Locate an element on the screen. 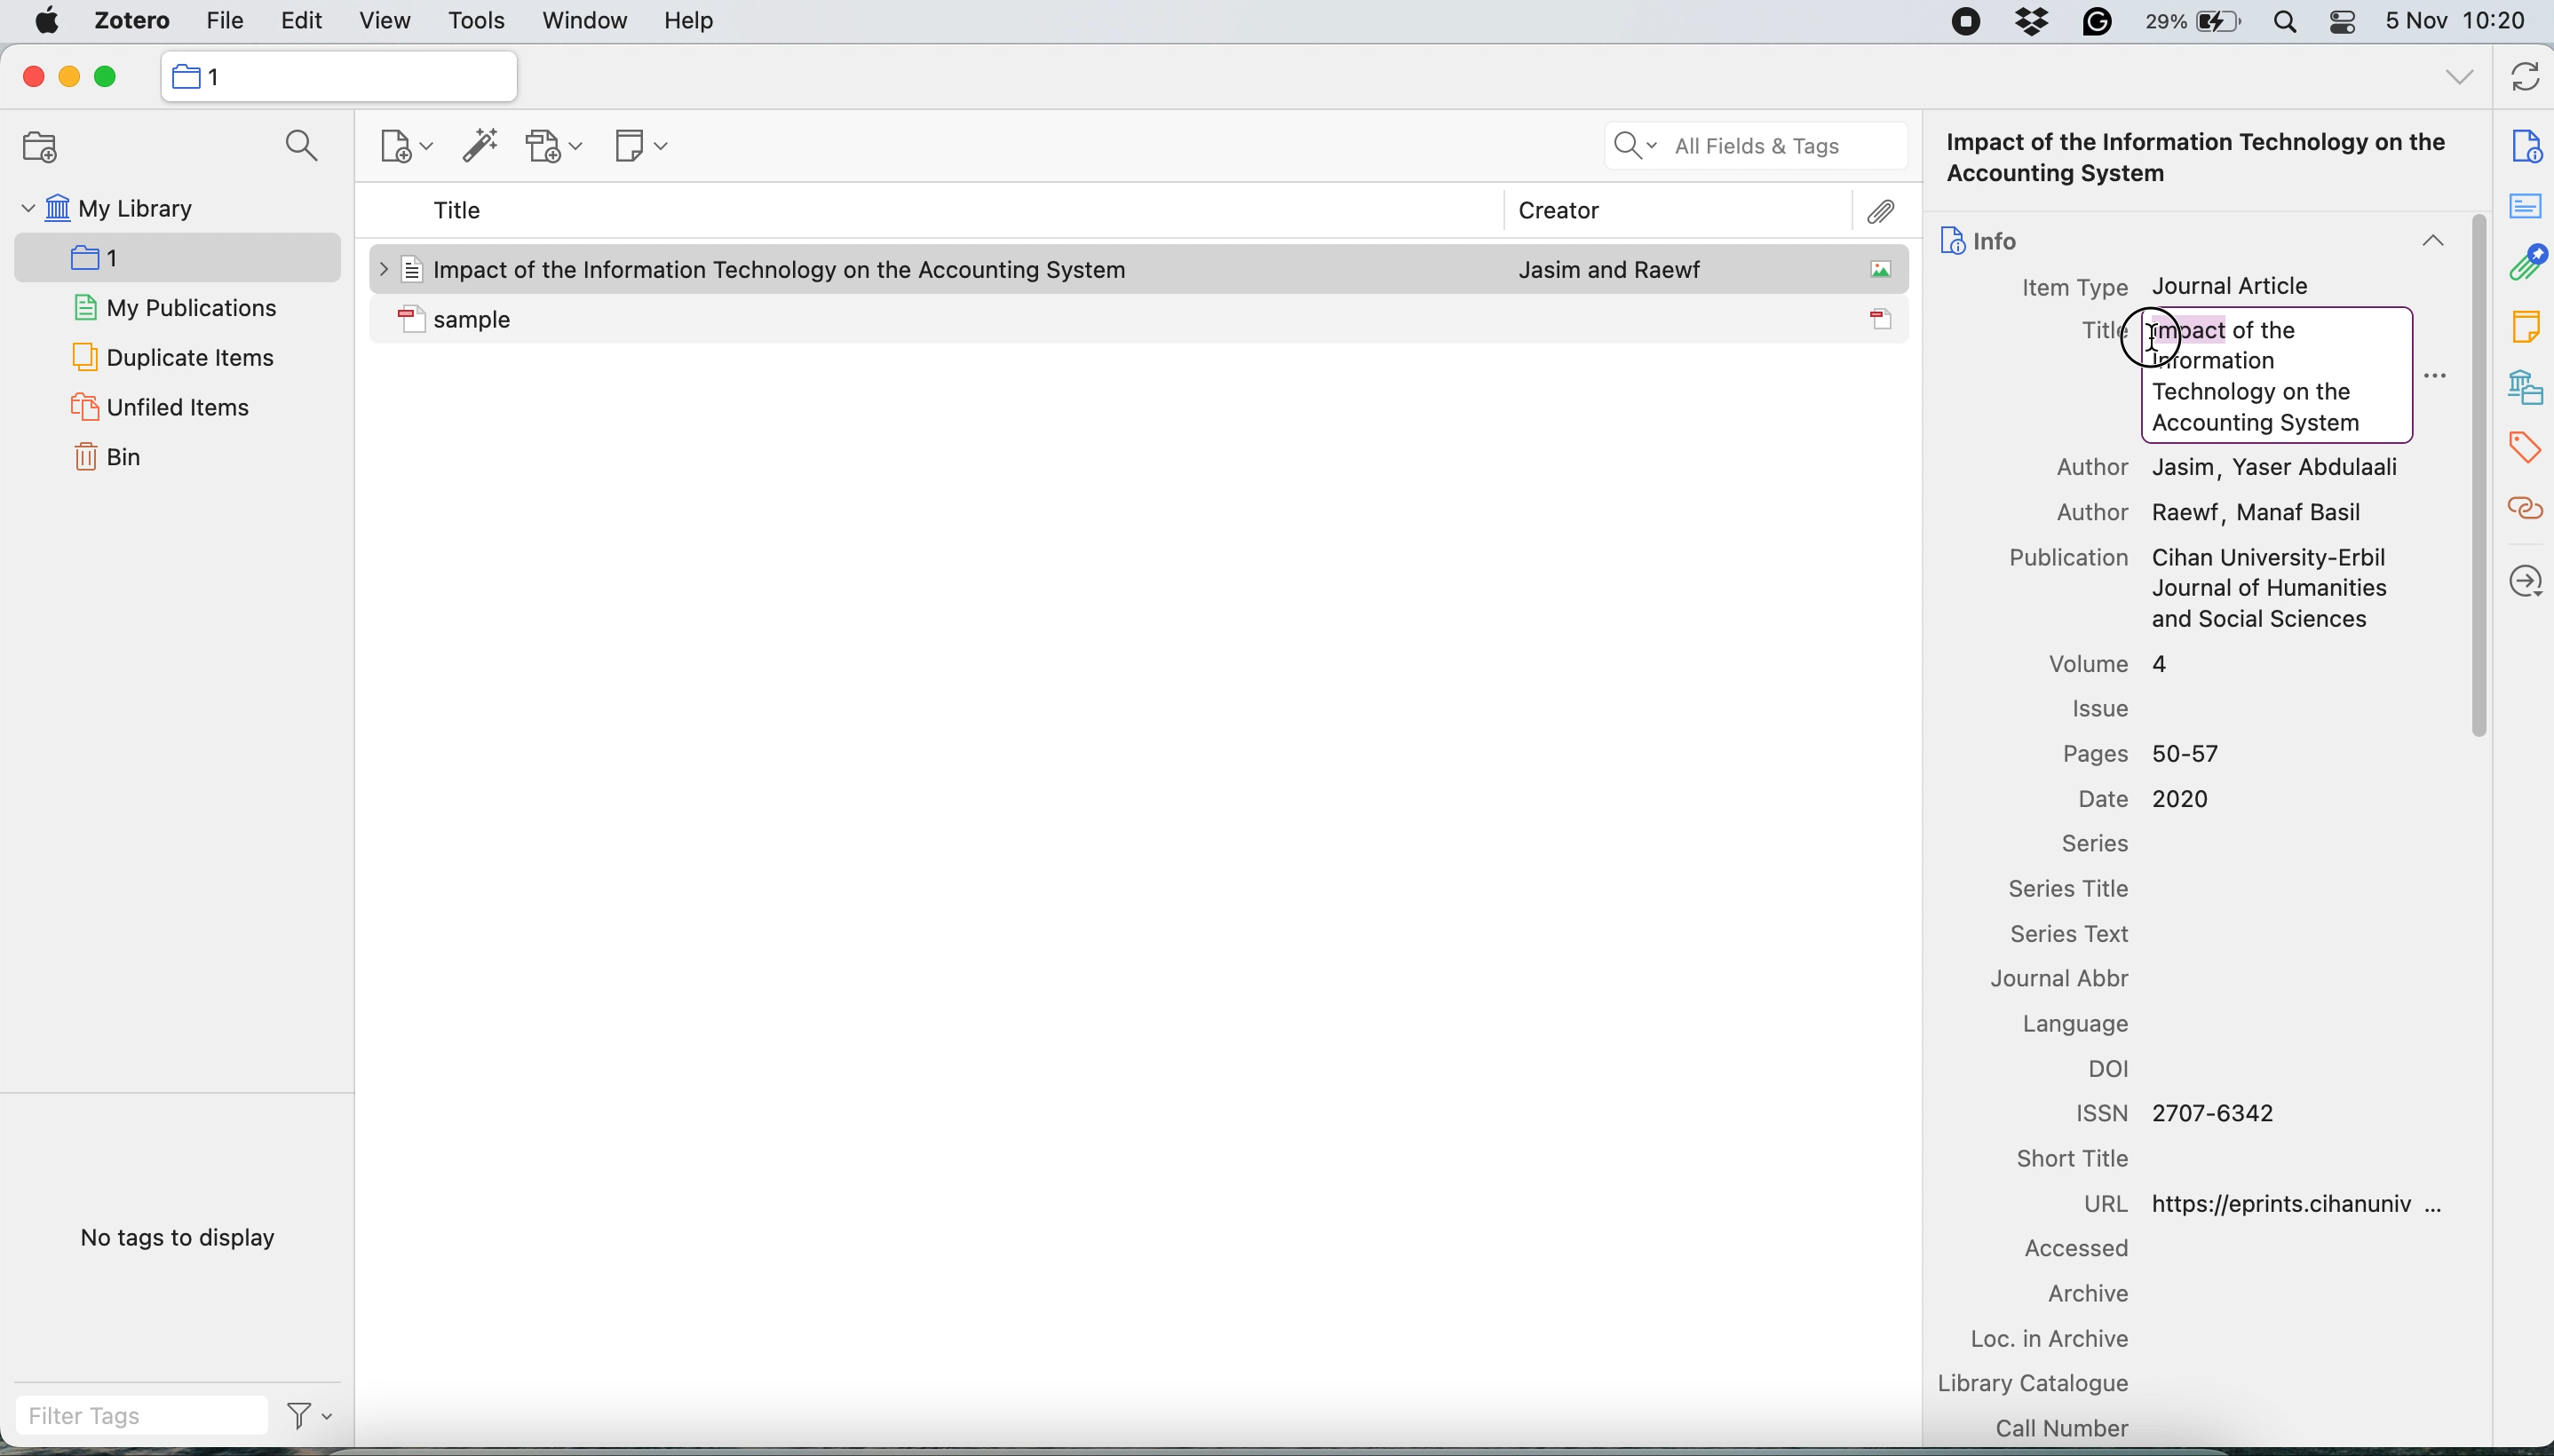  locate is located at coordinates (2522, 583).